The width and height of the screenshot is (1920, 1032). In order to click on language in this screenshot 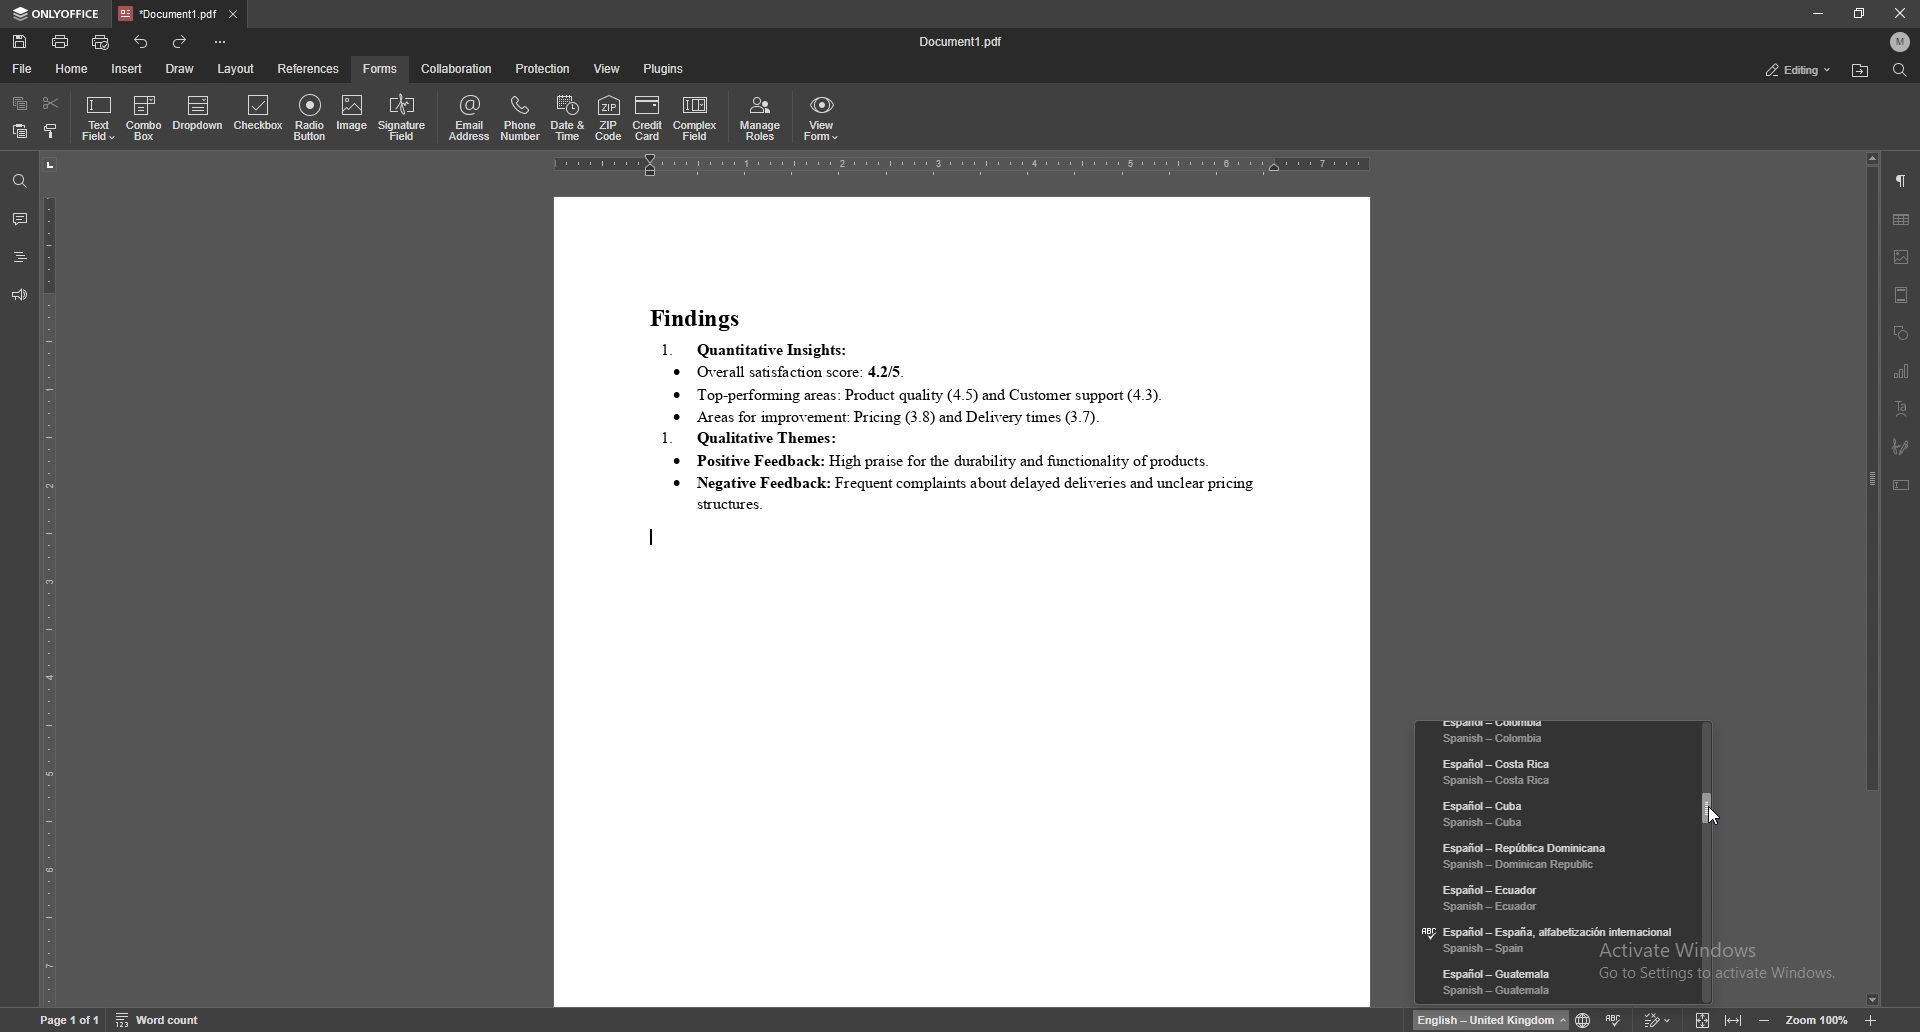, I will do `click(1554, 939)`.